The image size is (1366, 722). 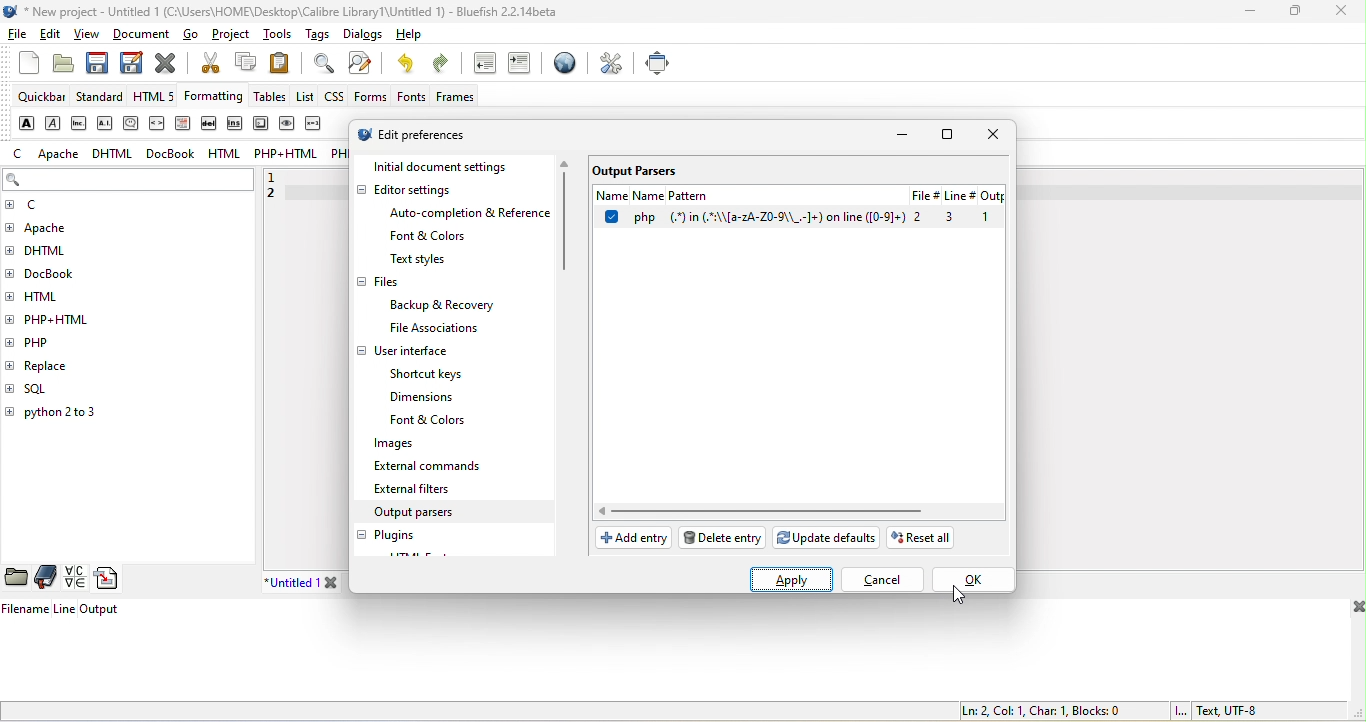 What do you see at coordinates (405, 37) in the screenshot?
I see `help` at bounding box center [405, 37].